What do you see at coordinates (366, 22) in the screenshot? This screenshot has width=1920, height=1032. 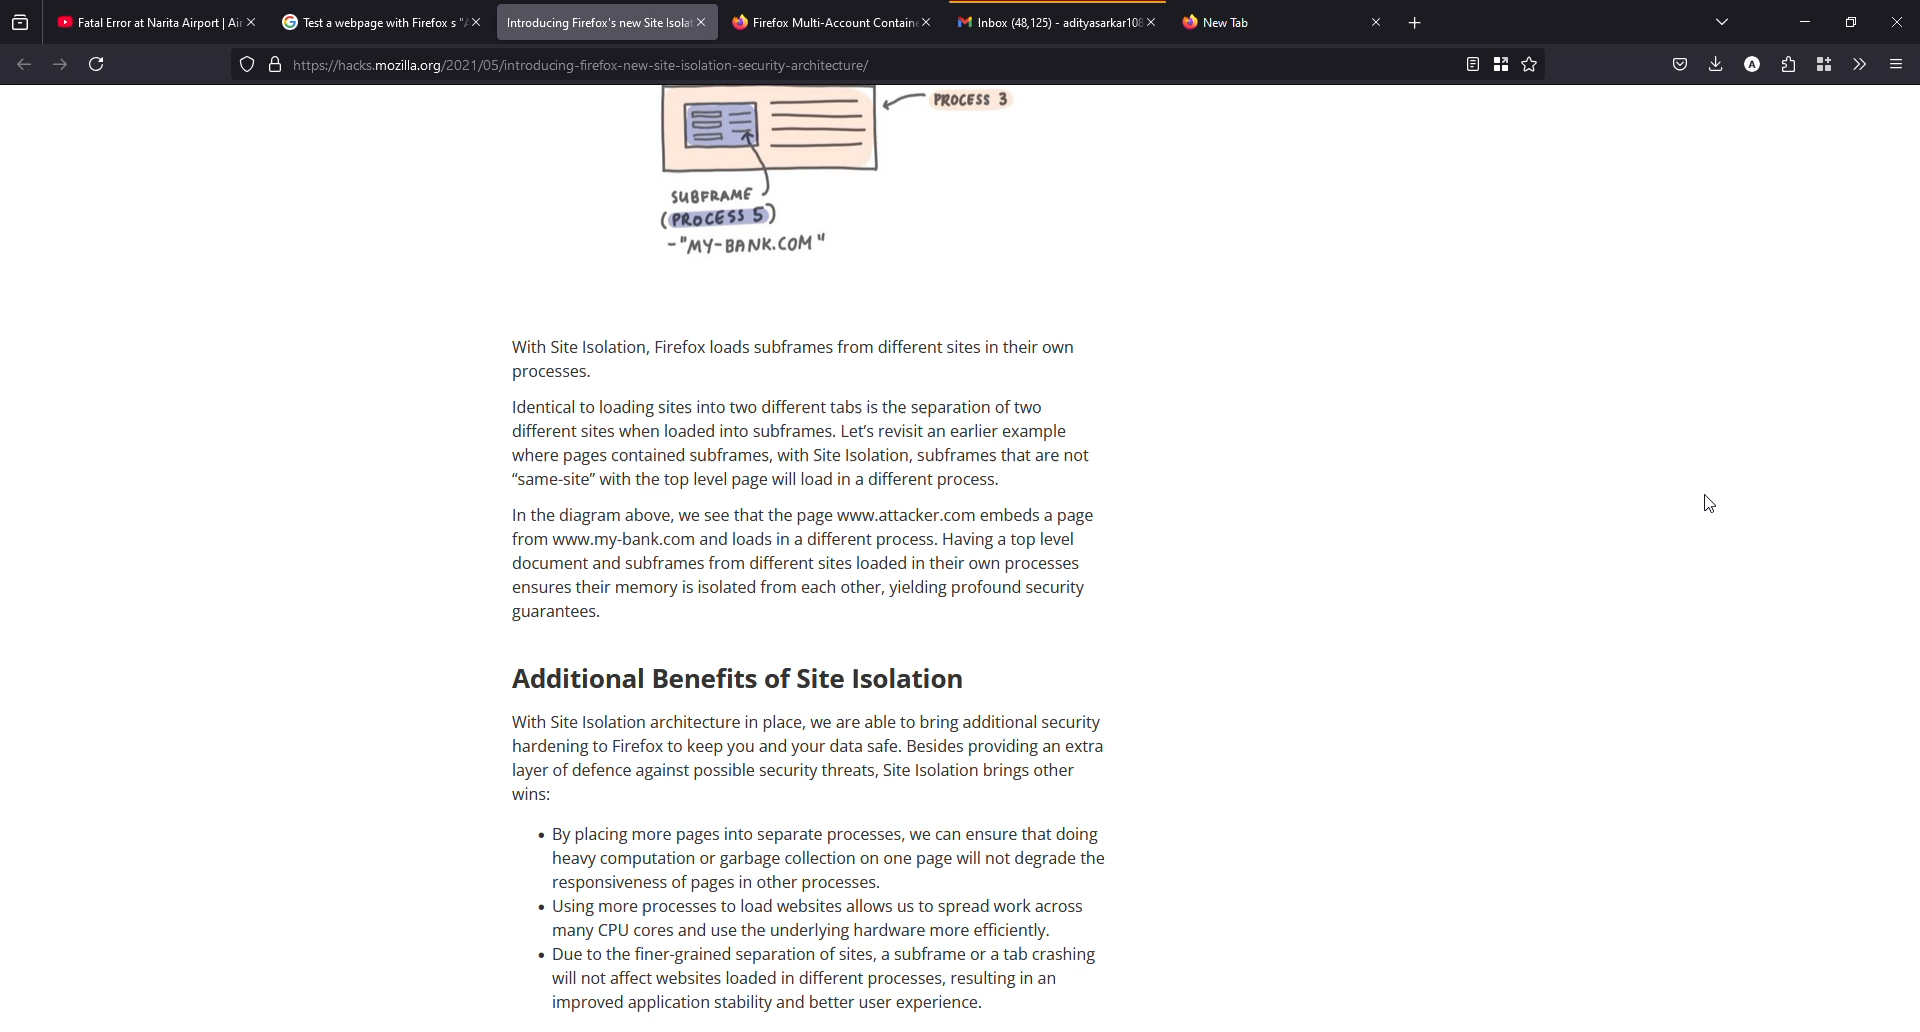 I see `Test a webpage with Firefox` at bounding box center [366, 22].